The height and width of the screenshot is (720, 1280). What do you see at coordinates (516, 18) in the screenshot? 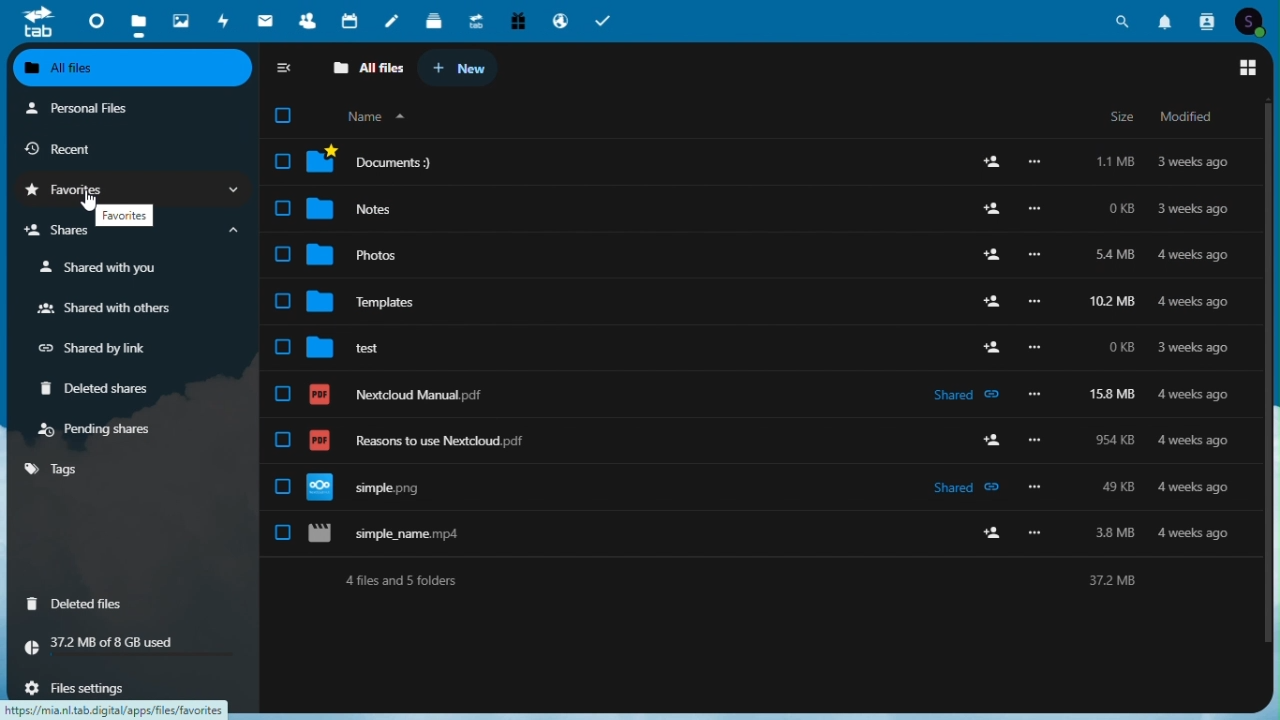
I see `Free trial` at bounding box center [516, 18].